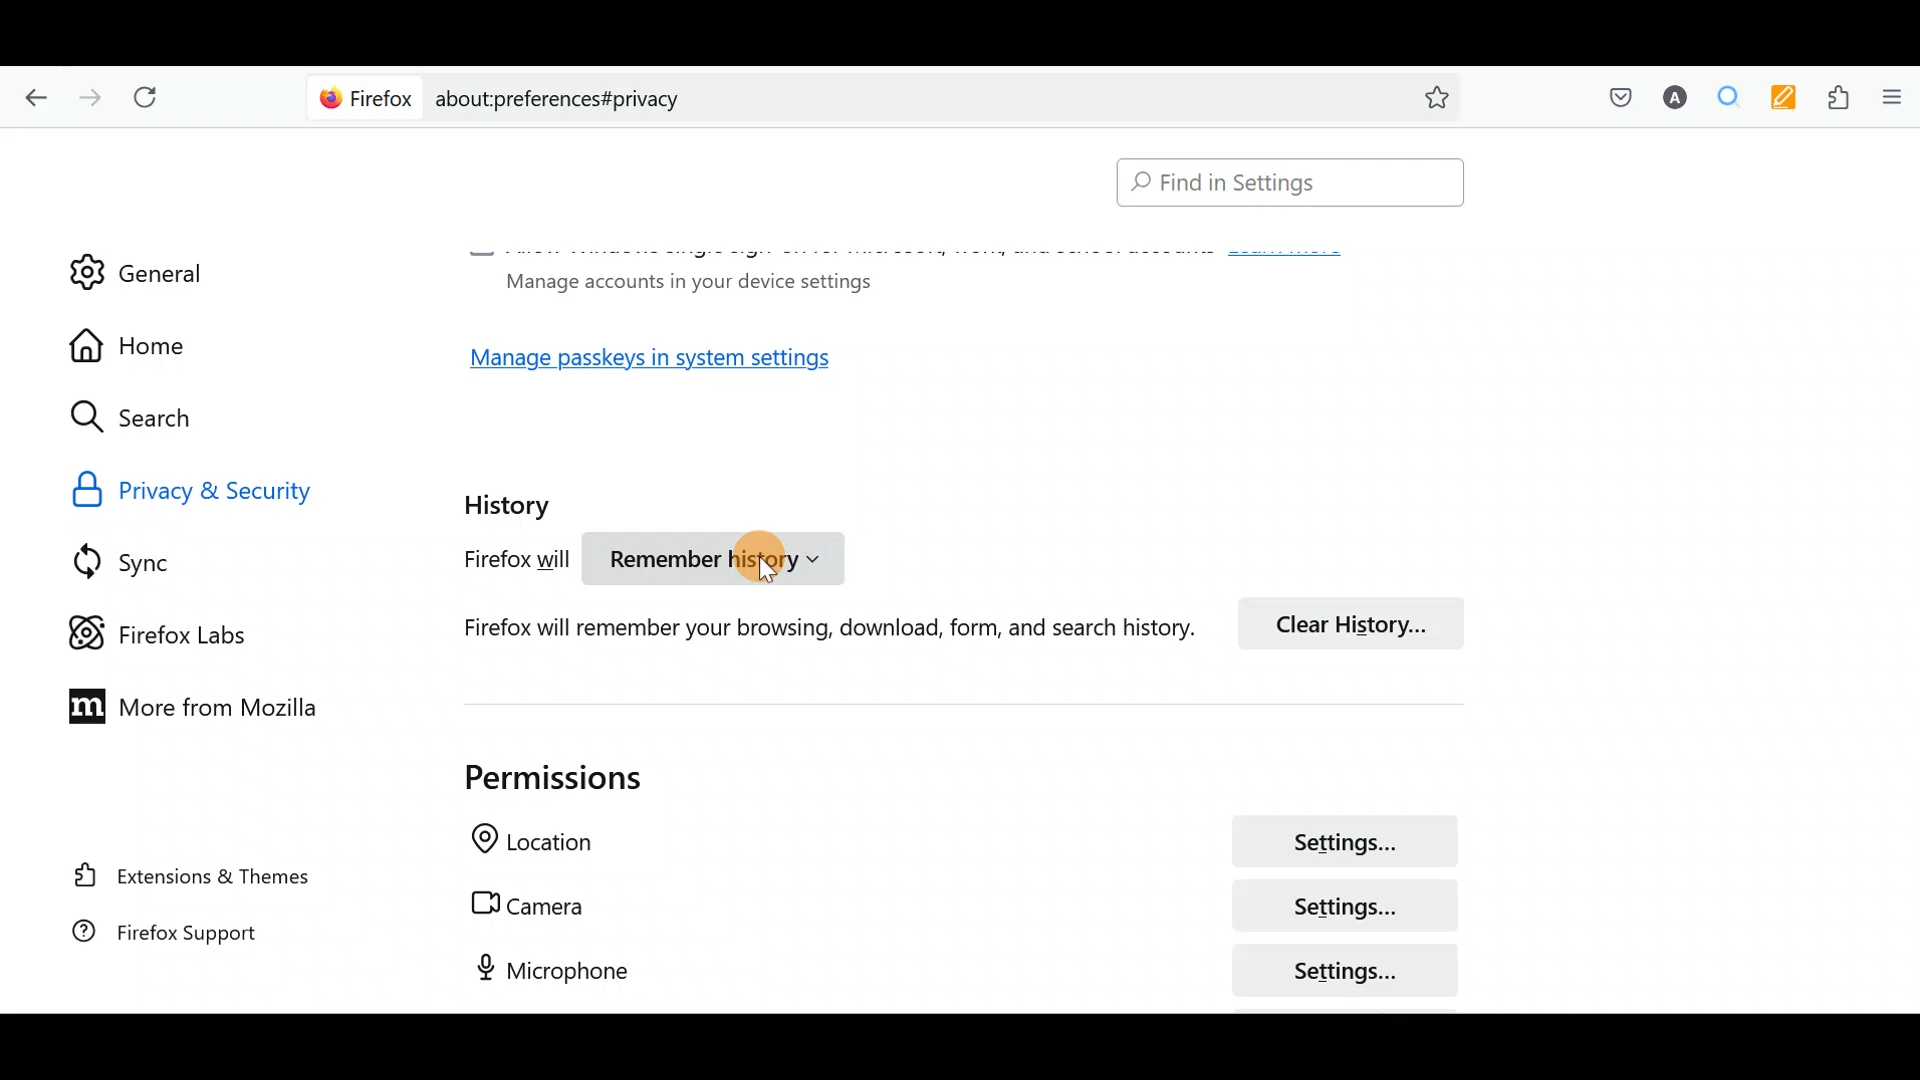 This screenshot has height=1080, width=1920. I want to click on Account name, so click(1669, 100).